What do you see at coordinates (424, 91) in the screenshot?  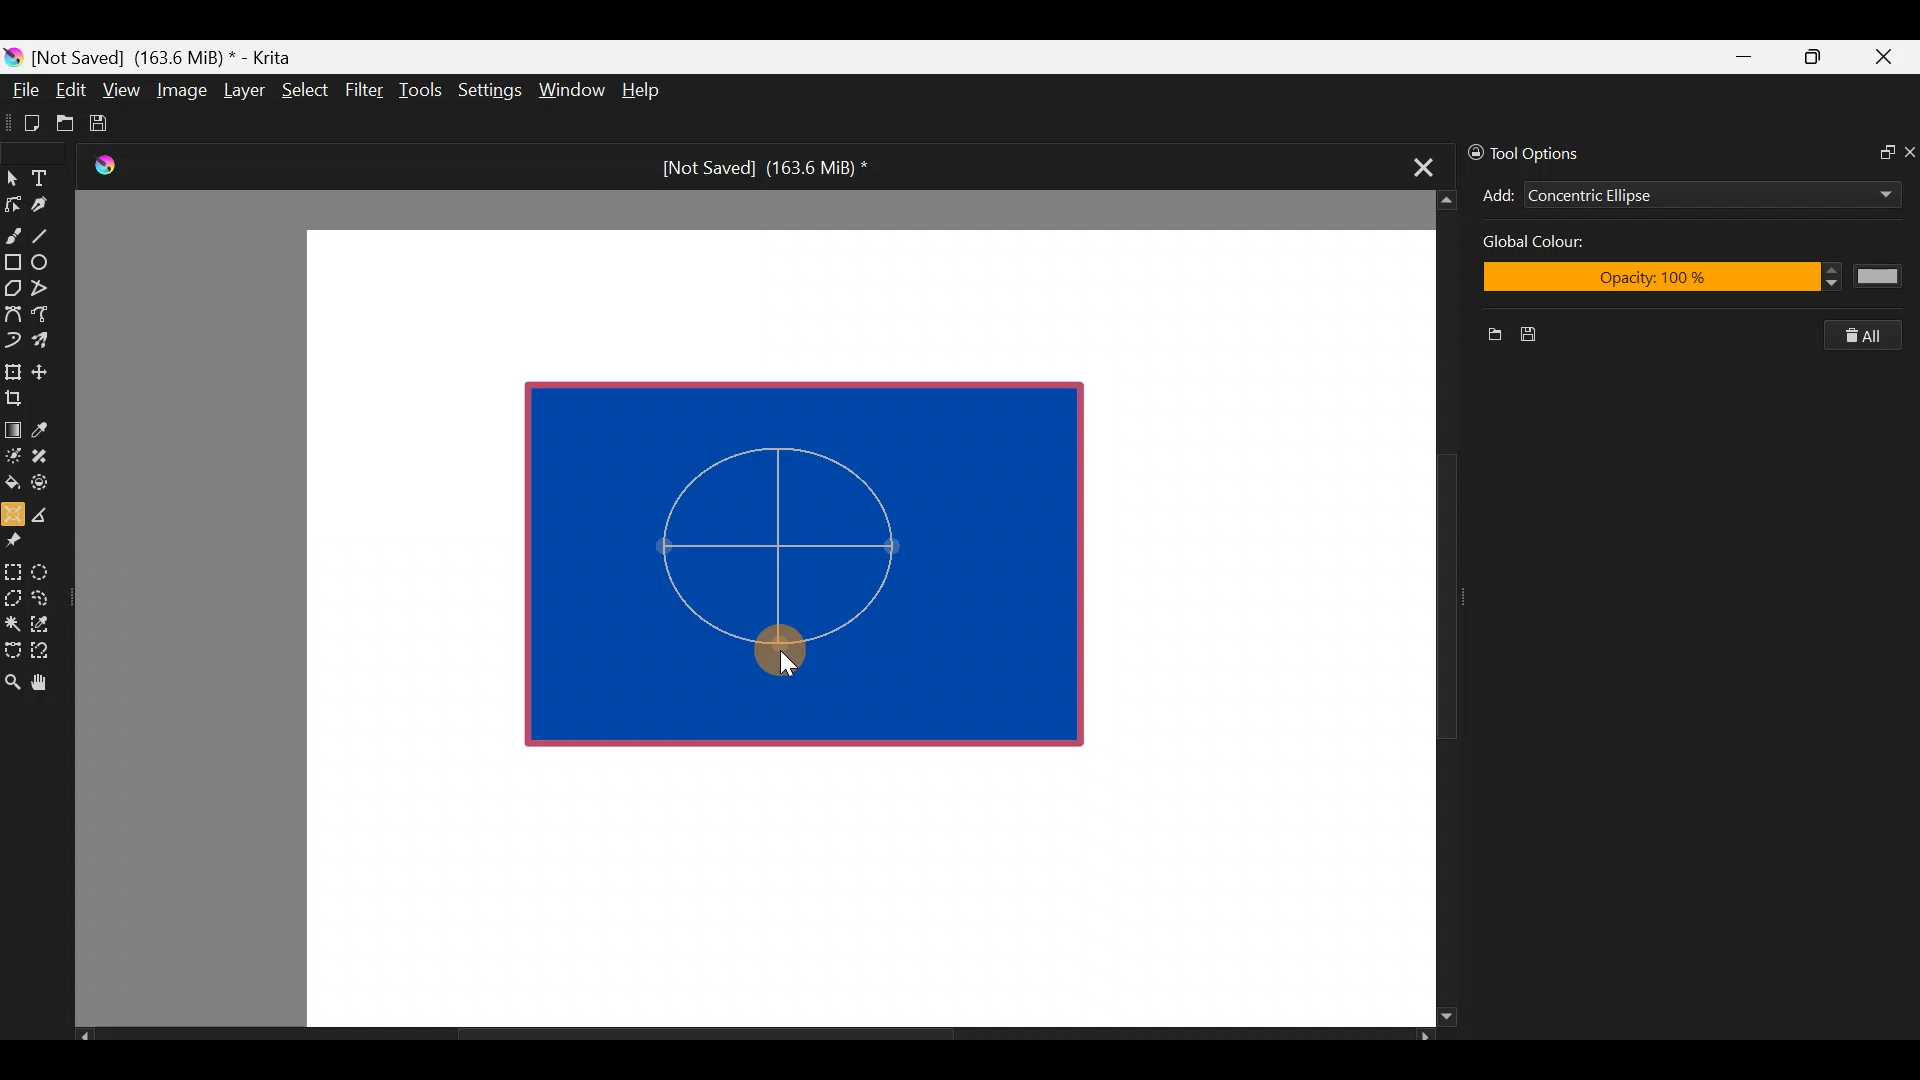 I see `Tools` at bounding box center [424, 91].